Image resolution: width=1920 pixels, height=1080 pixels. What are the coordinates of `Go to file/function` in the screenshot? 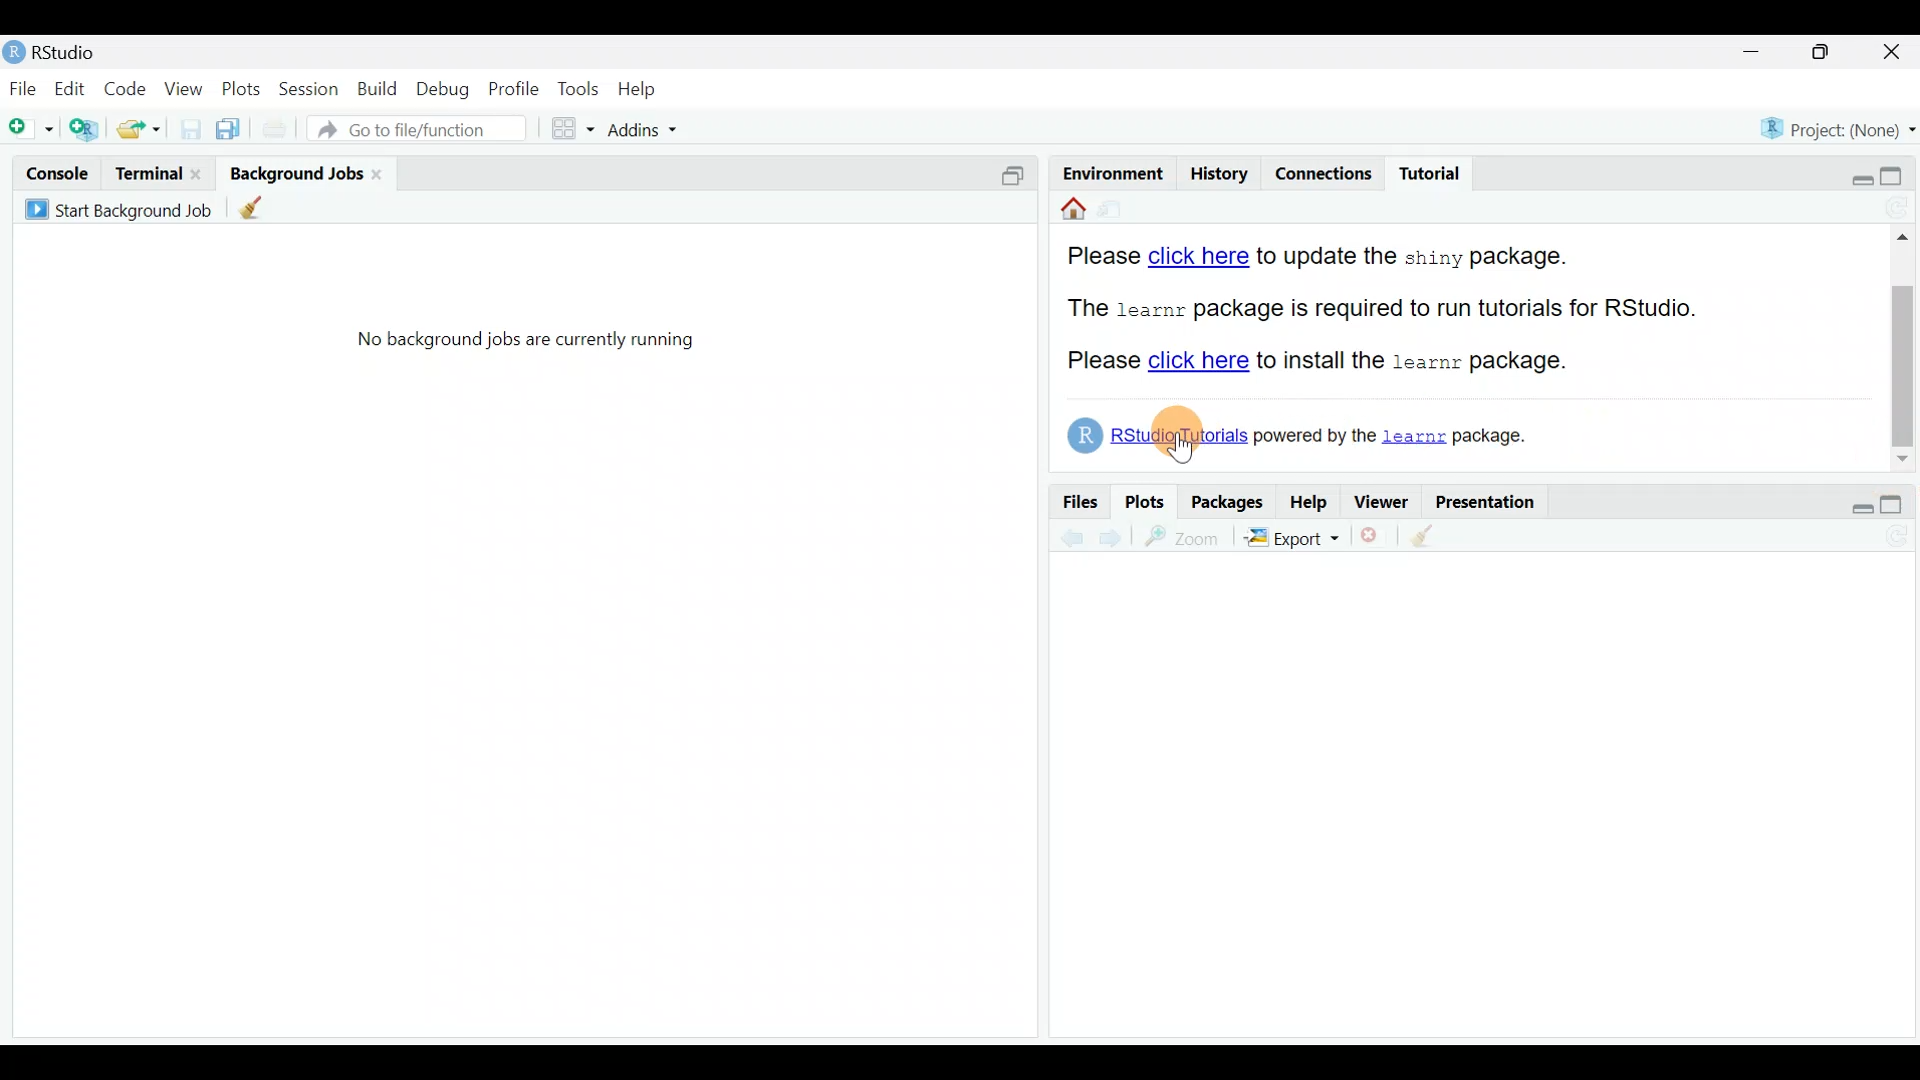 It's located at (424, 130).